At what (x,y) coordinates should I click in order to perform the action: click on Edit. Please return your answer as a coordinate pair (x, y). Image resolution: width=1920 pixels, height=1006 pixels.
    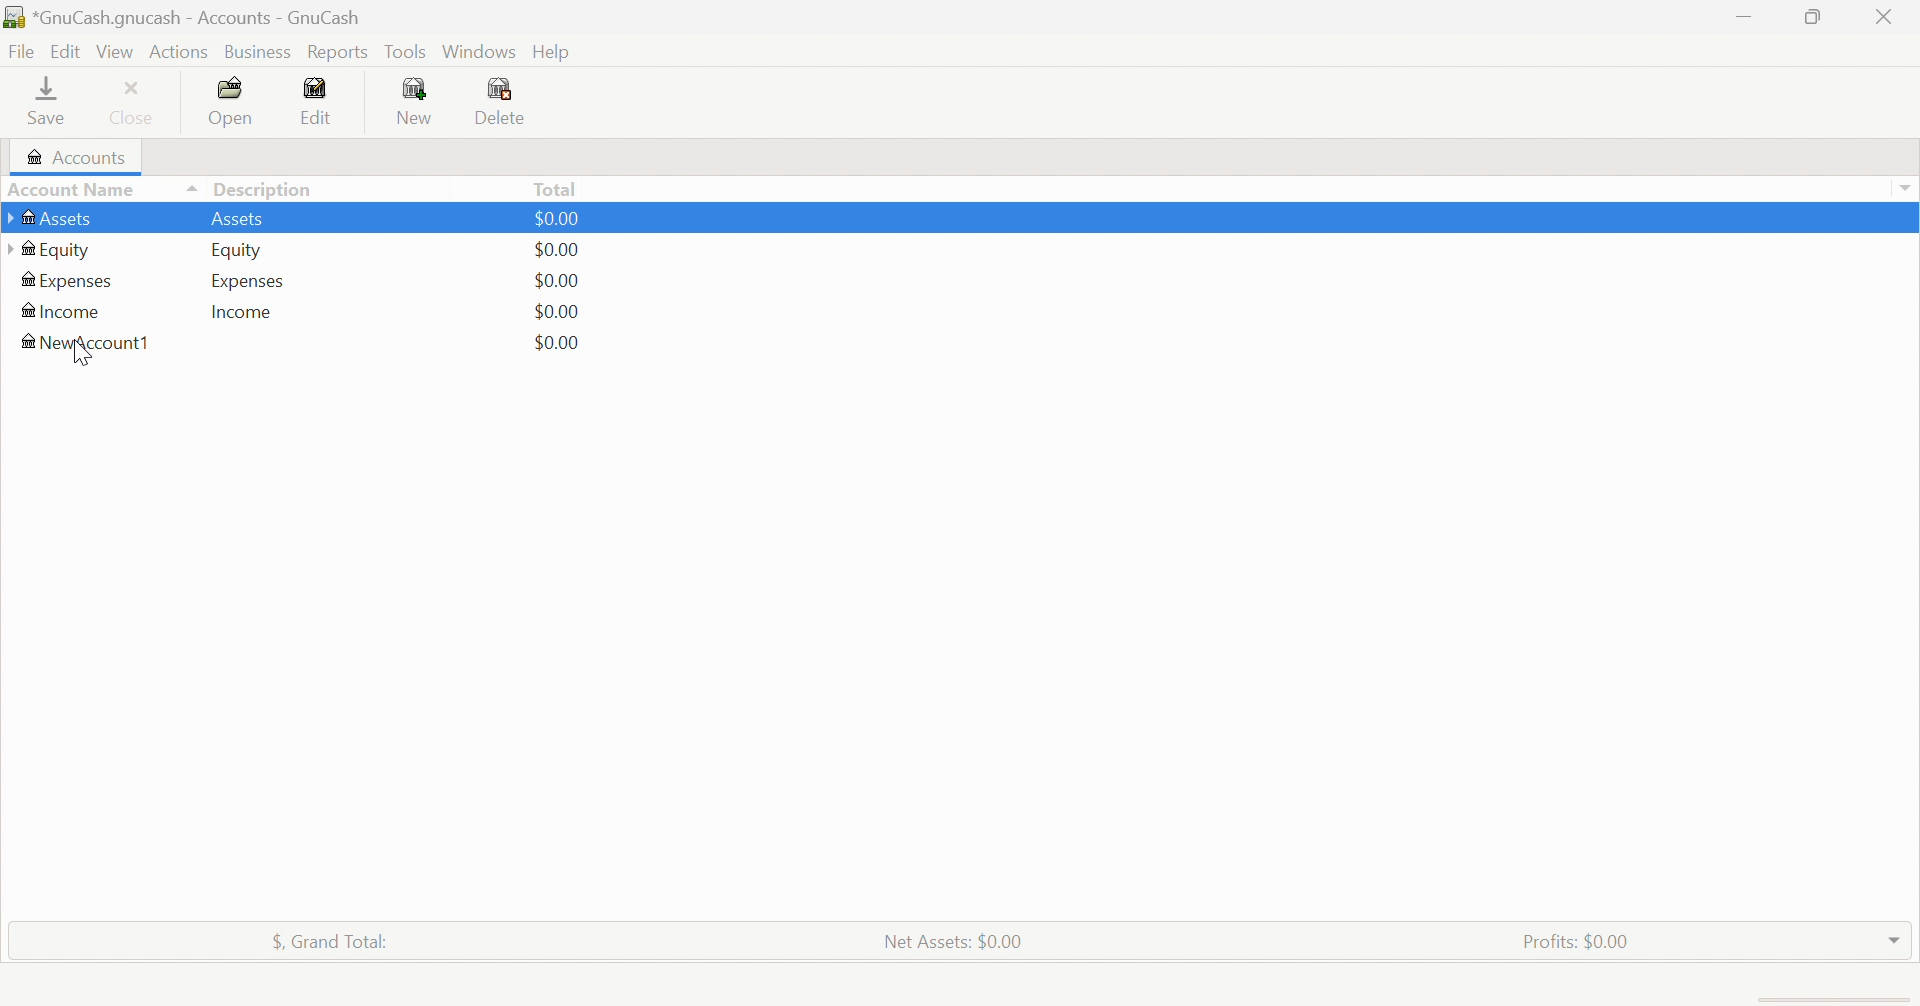
    Looking at the image, I should click on (322, 98).